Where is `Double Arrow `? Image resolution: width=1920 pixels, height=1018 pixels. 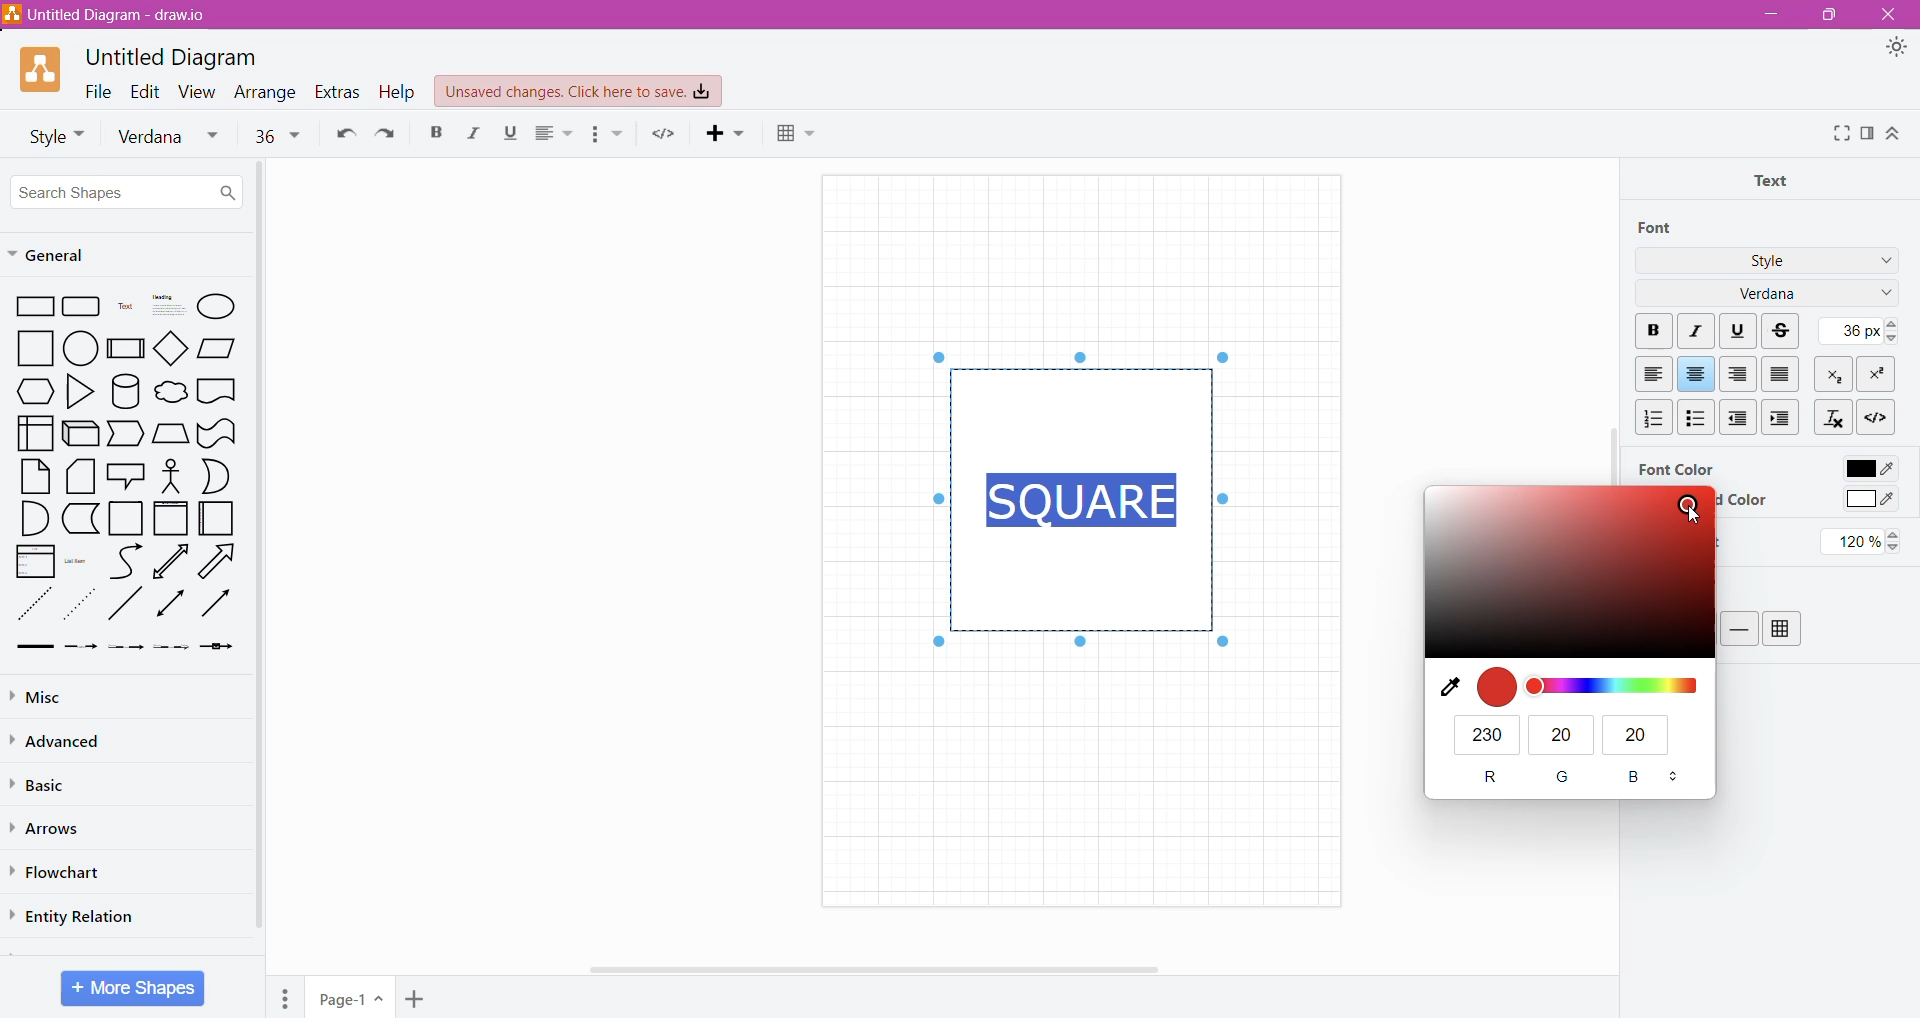
Double Arrow  is located at coordinates (171, 605).